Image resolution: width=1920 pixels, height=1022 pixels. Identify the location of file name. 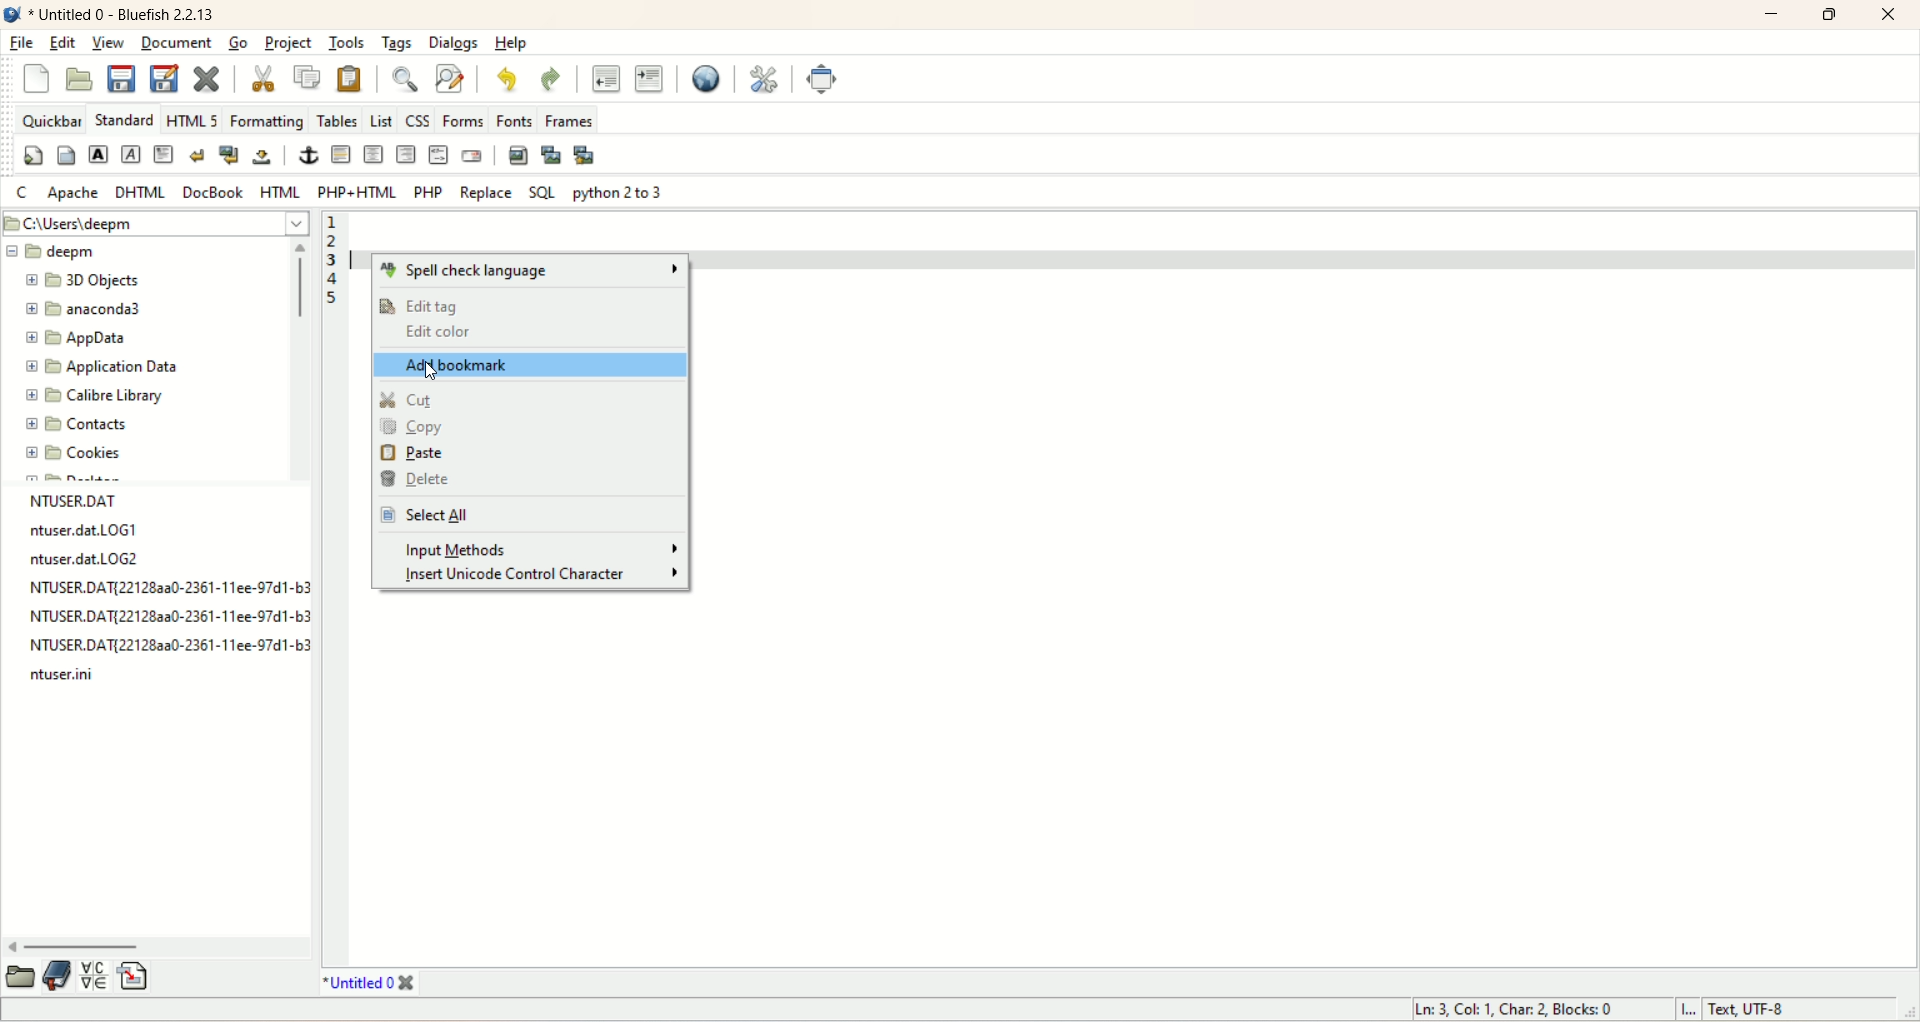
(94, 530).